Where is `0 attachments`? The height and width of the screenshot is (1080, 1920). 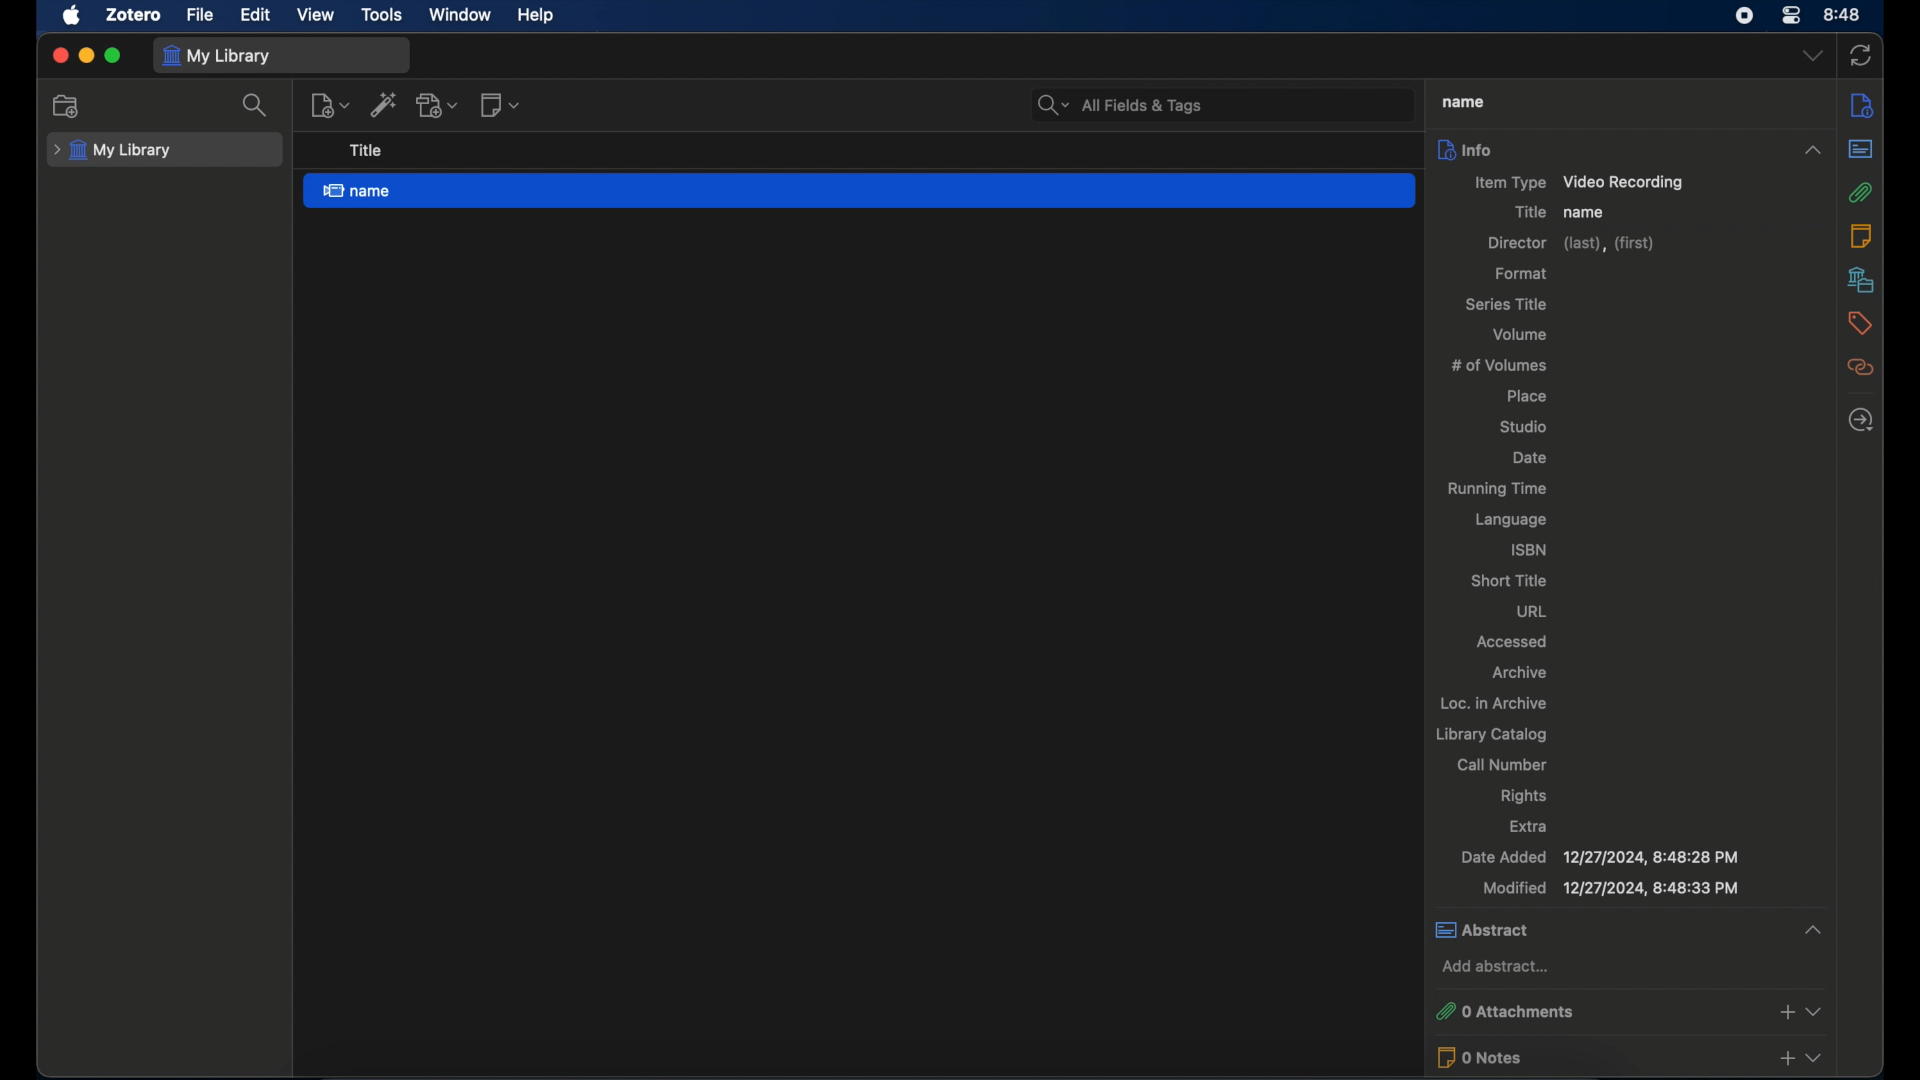 0 attachments is located at coordinates (1598, 1009).